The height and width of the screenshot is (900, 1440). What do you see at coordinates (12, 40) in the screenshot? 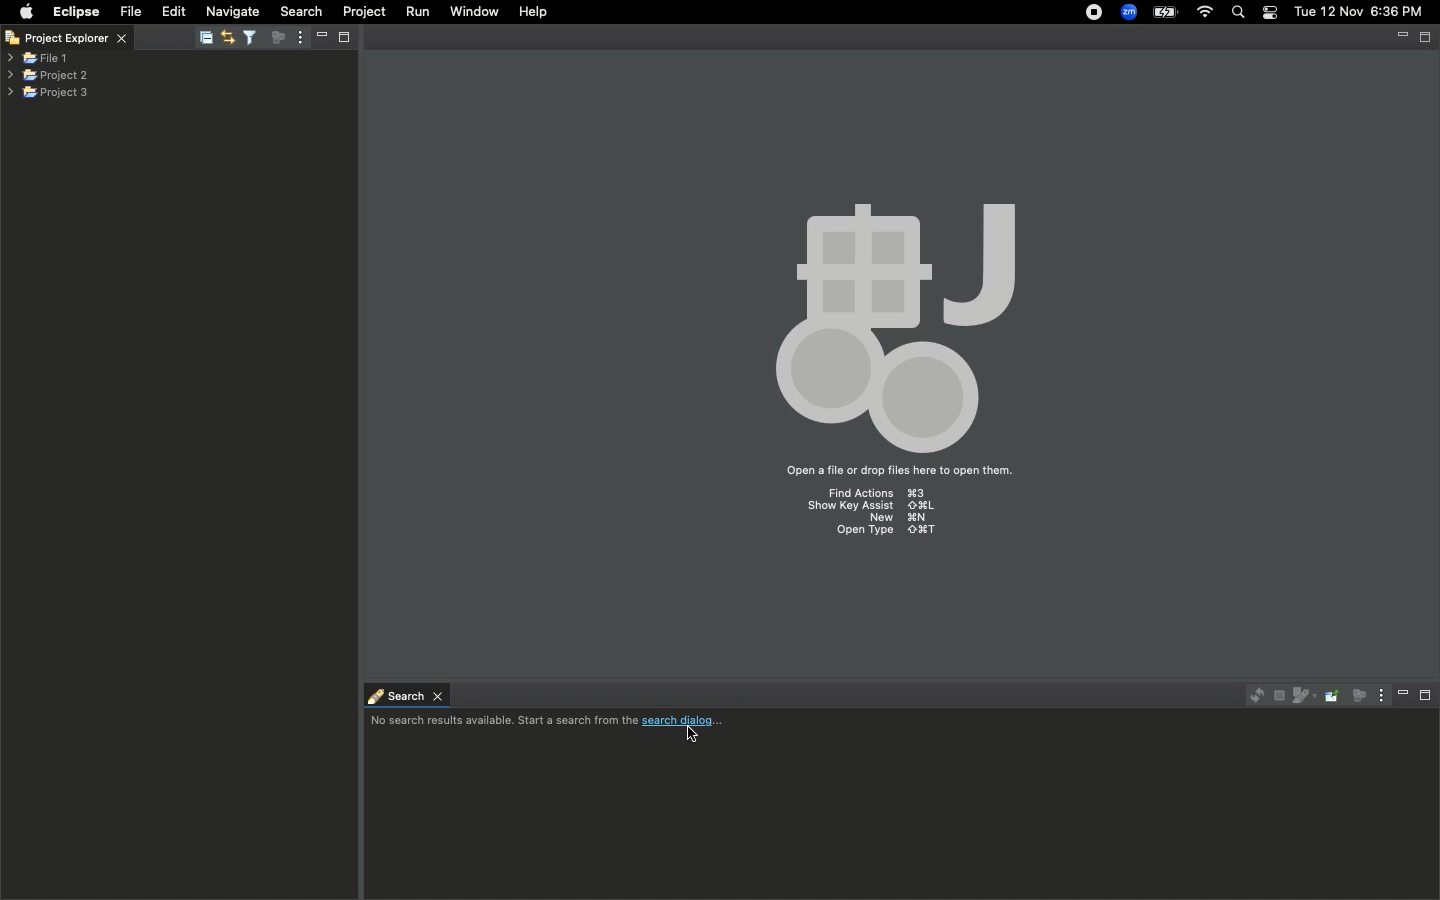
I see `Close` at bounding box center [12, 40].